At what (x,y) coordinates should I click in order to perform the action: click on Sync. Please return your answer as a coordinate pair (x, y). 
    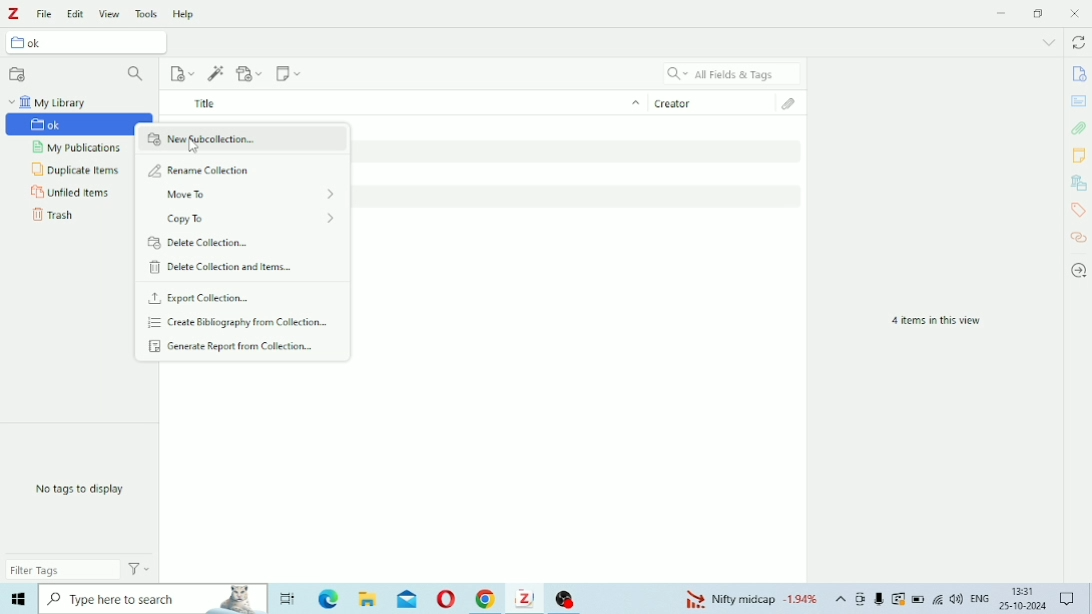
    Looking at the image, I should click on (1078, 42).